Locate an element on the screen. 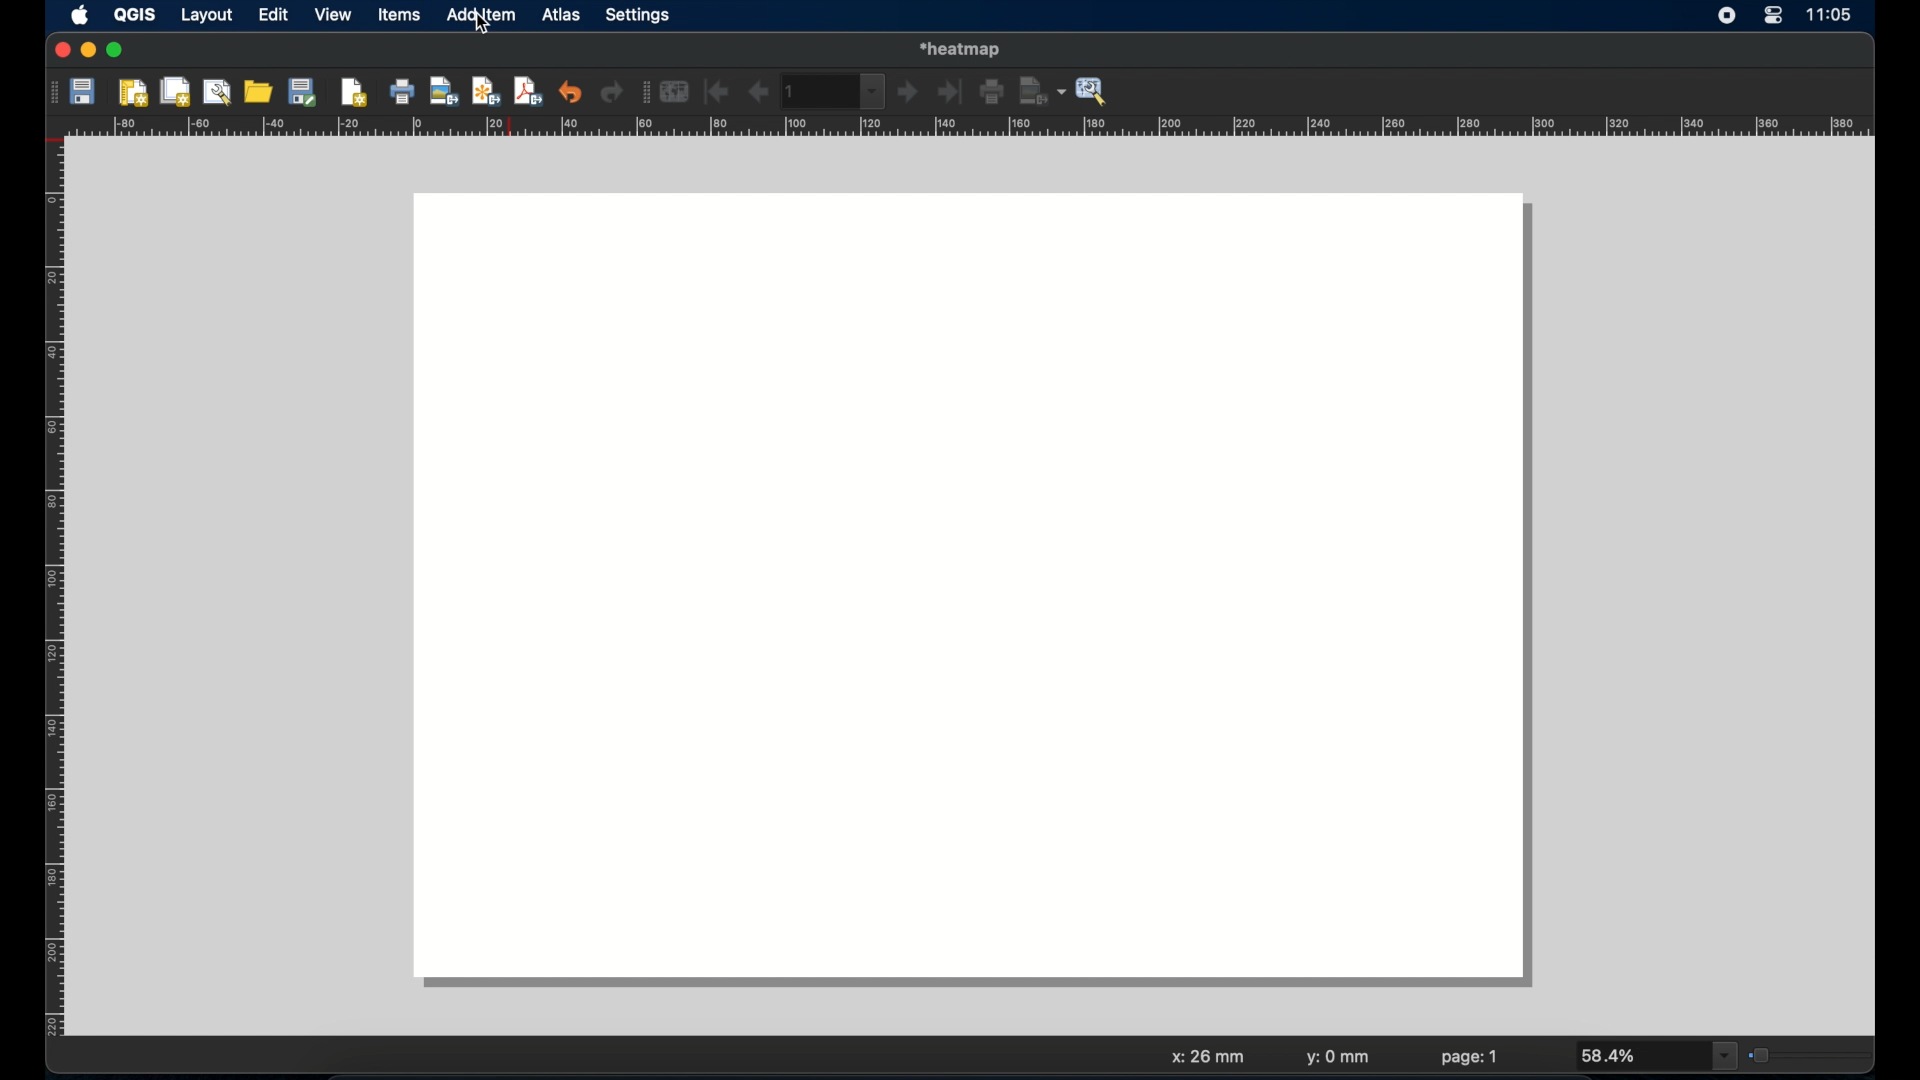  minimize is located at coordinates (89, 51).